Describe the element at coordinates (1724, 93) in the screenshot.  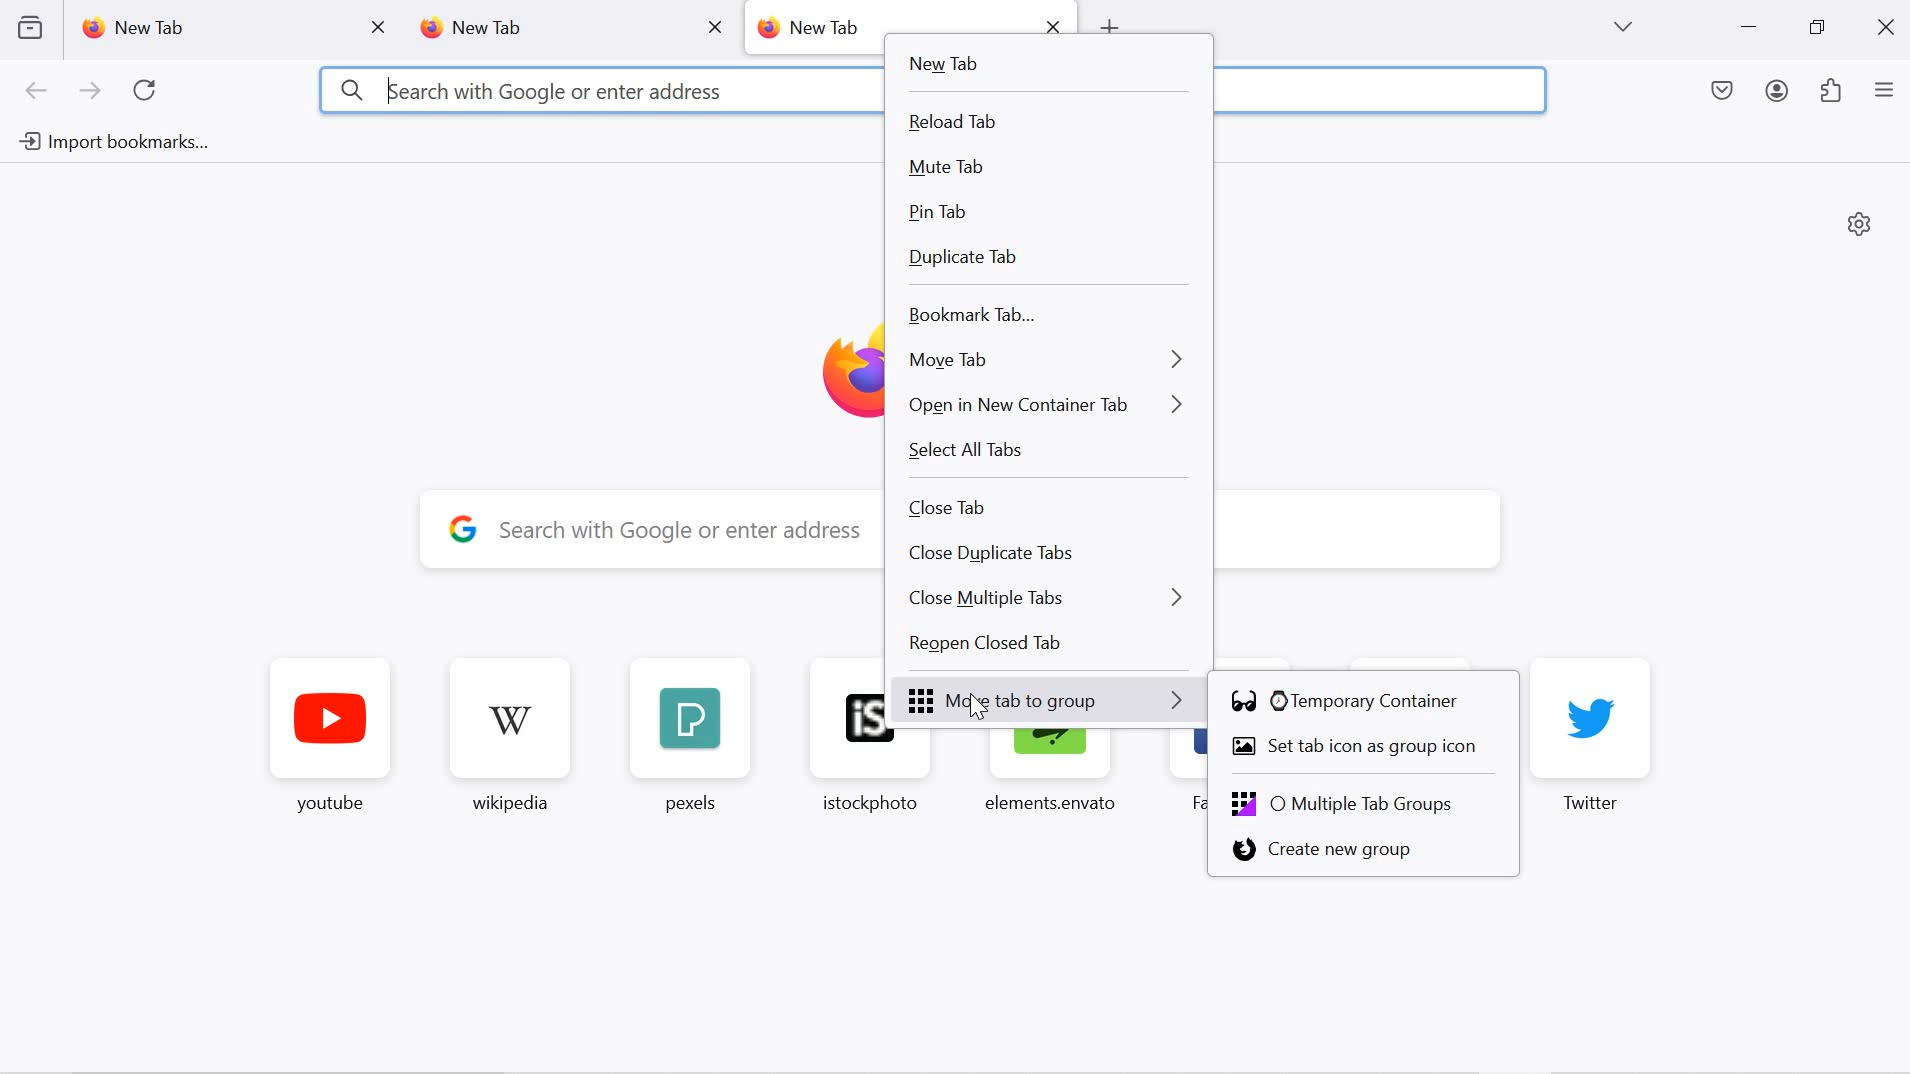
I see `save to pocket` at that location.